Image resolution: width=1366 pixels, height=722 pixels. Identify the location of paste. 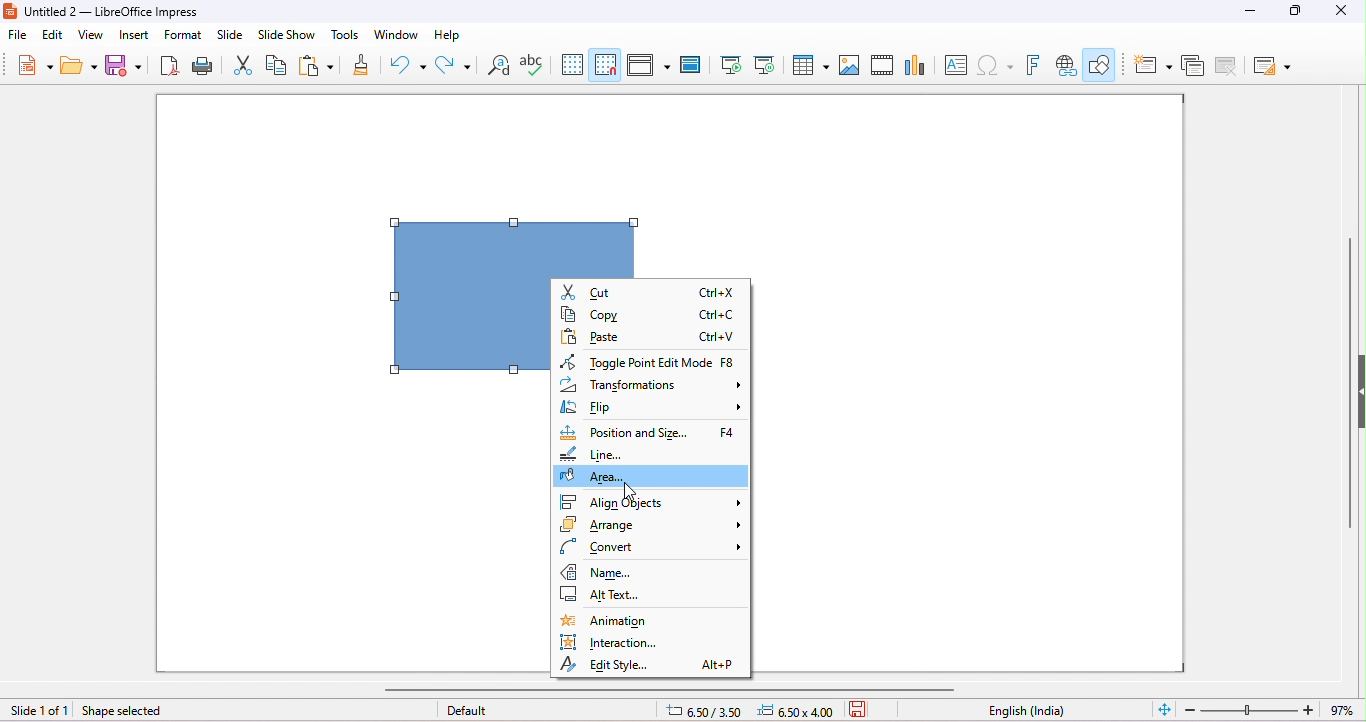
(315, 63).